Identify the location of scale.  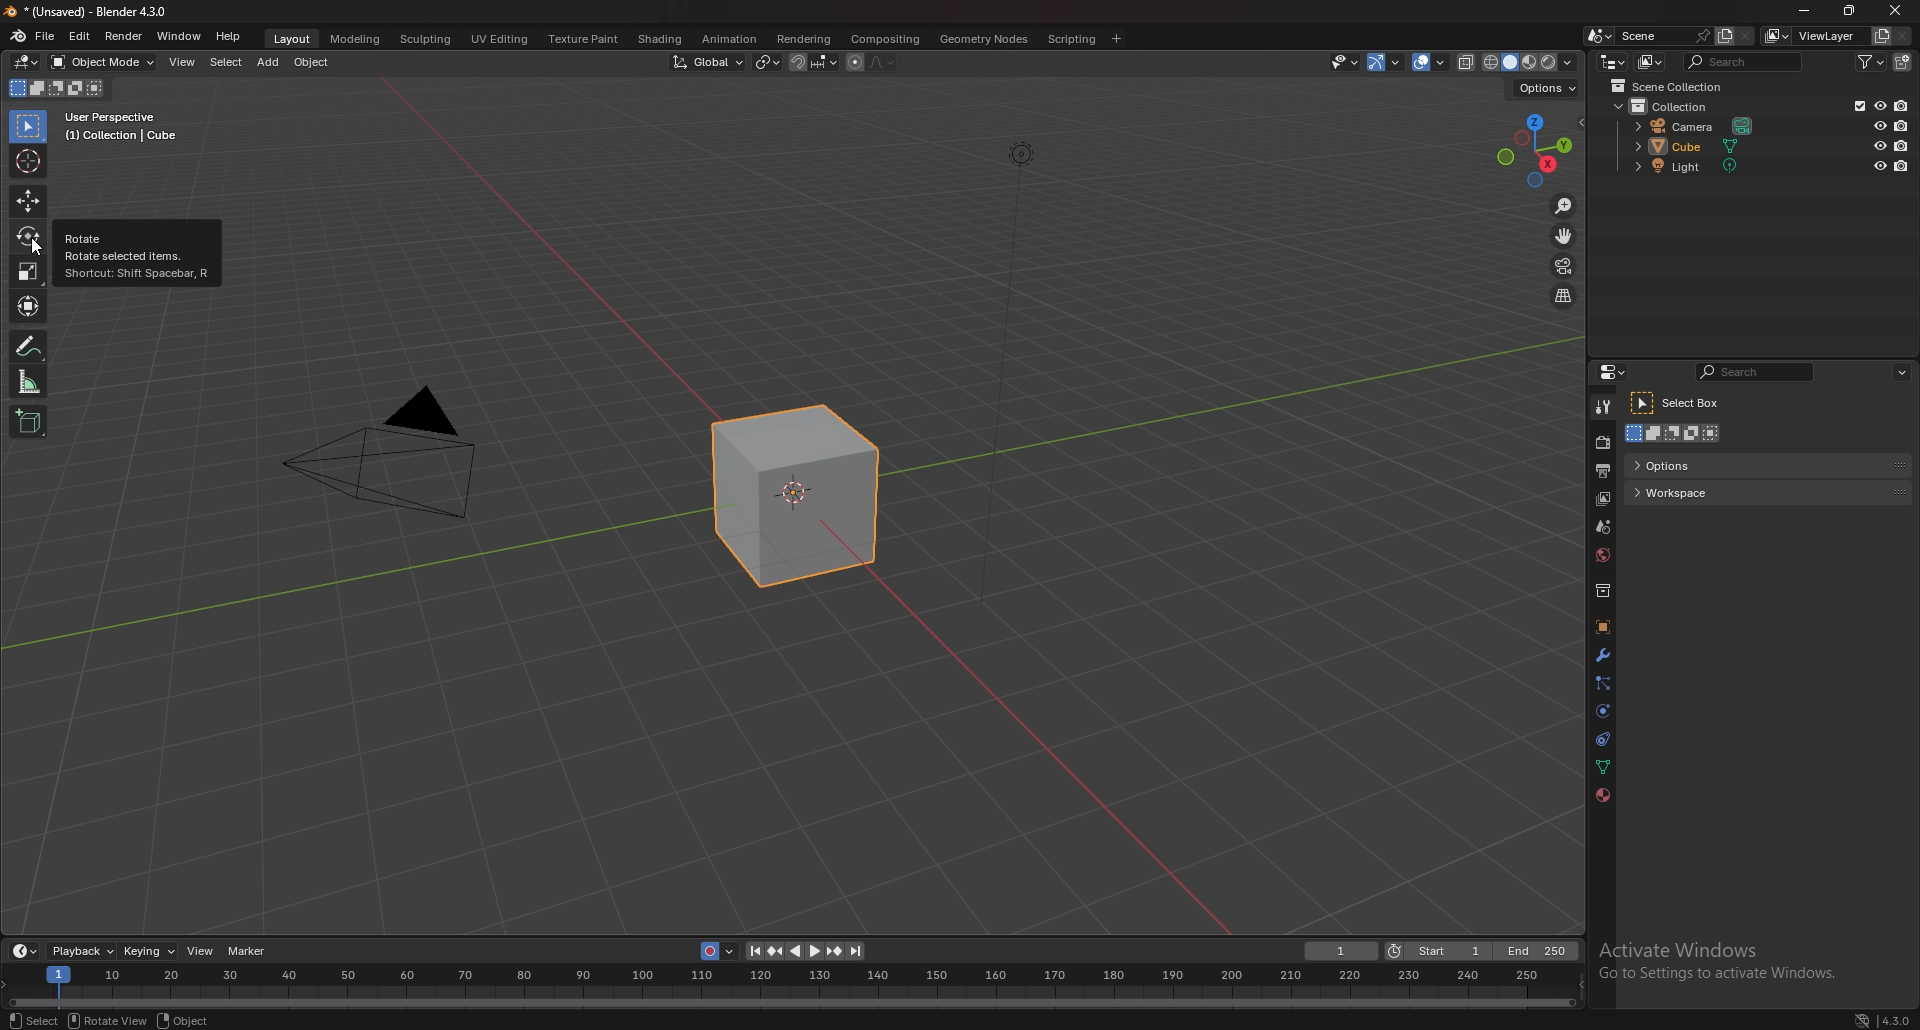
(28, 271).